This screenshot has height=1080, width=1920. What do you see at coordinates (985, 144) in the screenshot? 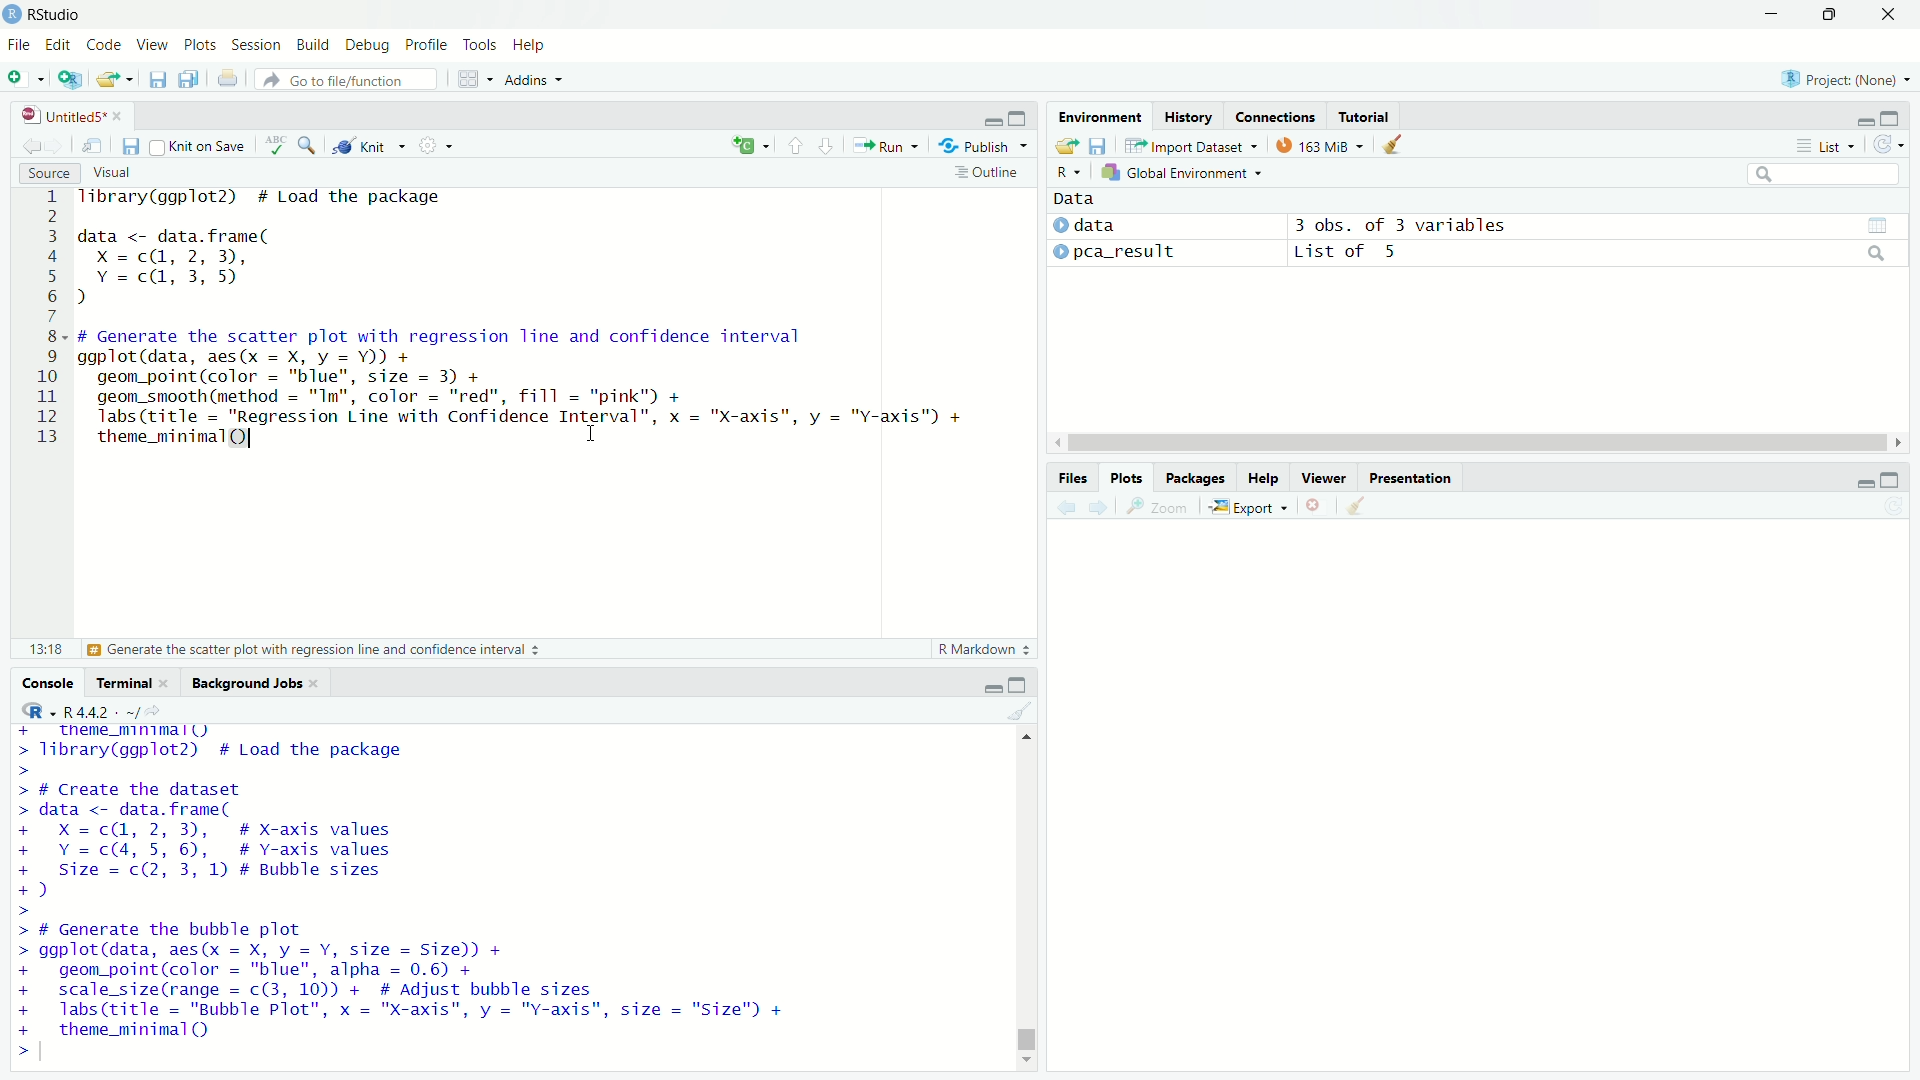
I see `Publish` at bounding box center [985, 144].